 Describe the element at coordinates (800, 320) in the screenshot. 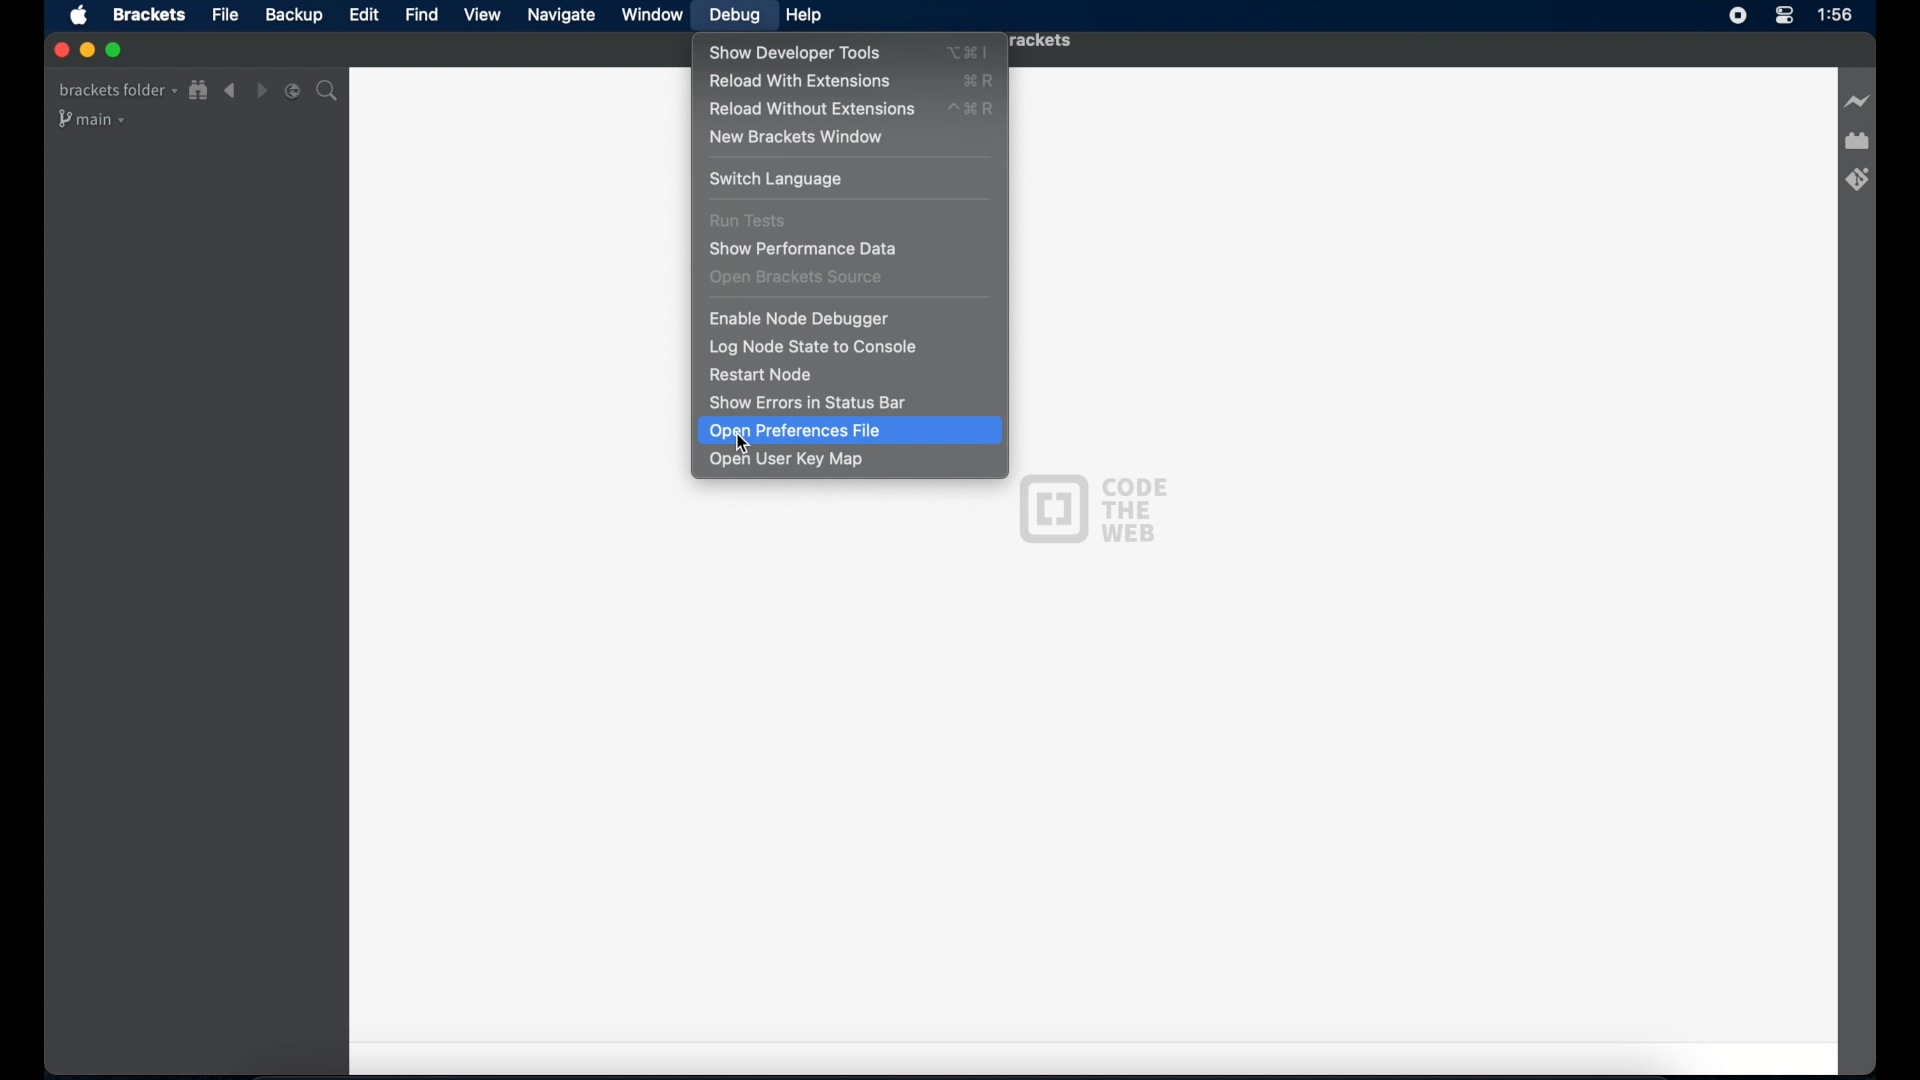

I see `enable node debugger` at that location.